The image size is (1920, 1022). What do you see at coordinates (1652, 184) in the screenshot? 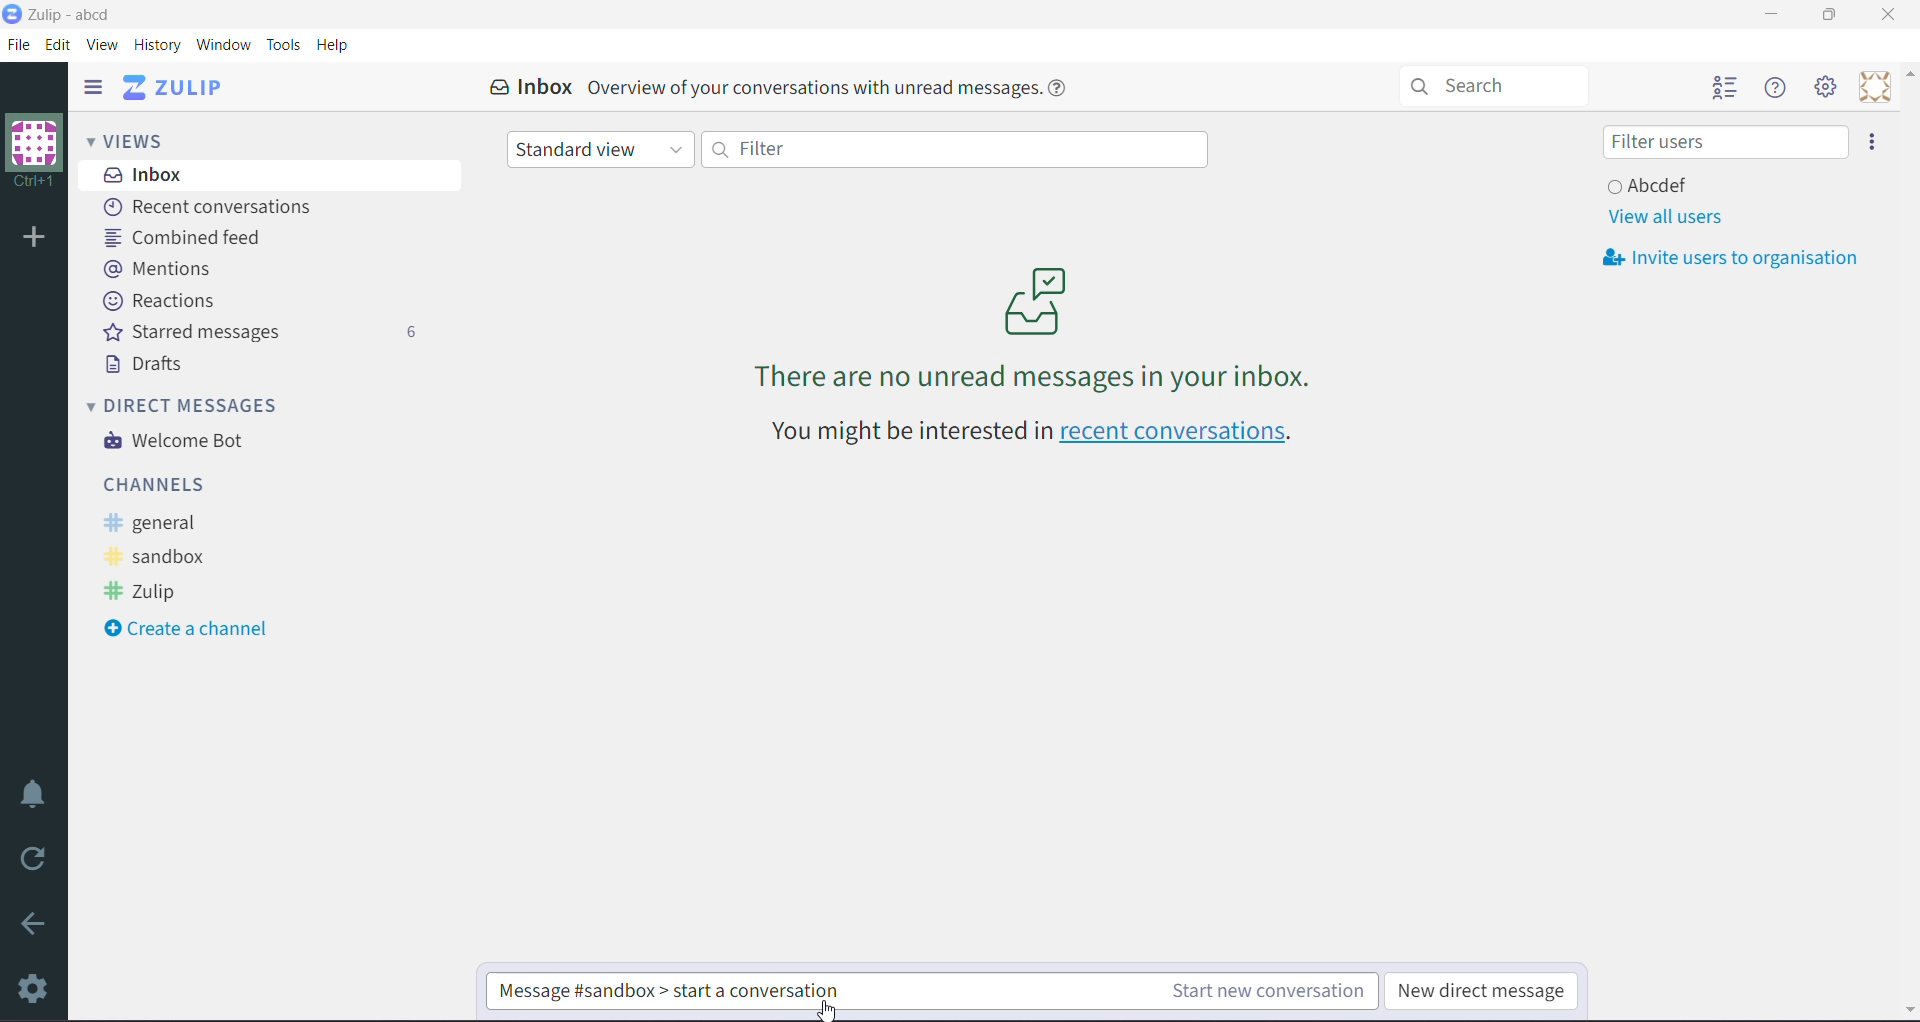
I see `User and Status` at bounding box center [1652, 184].